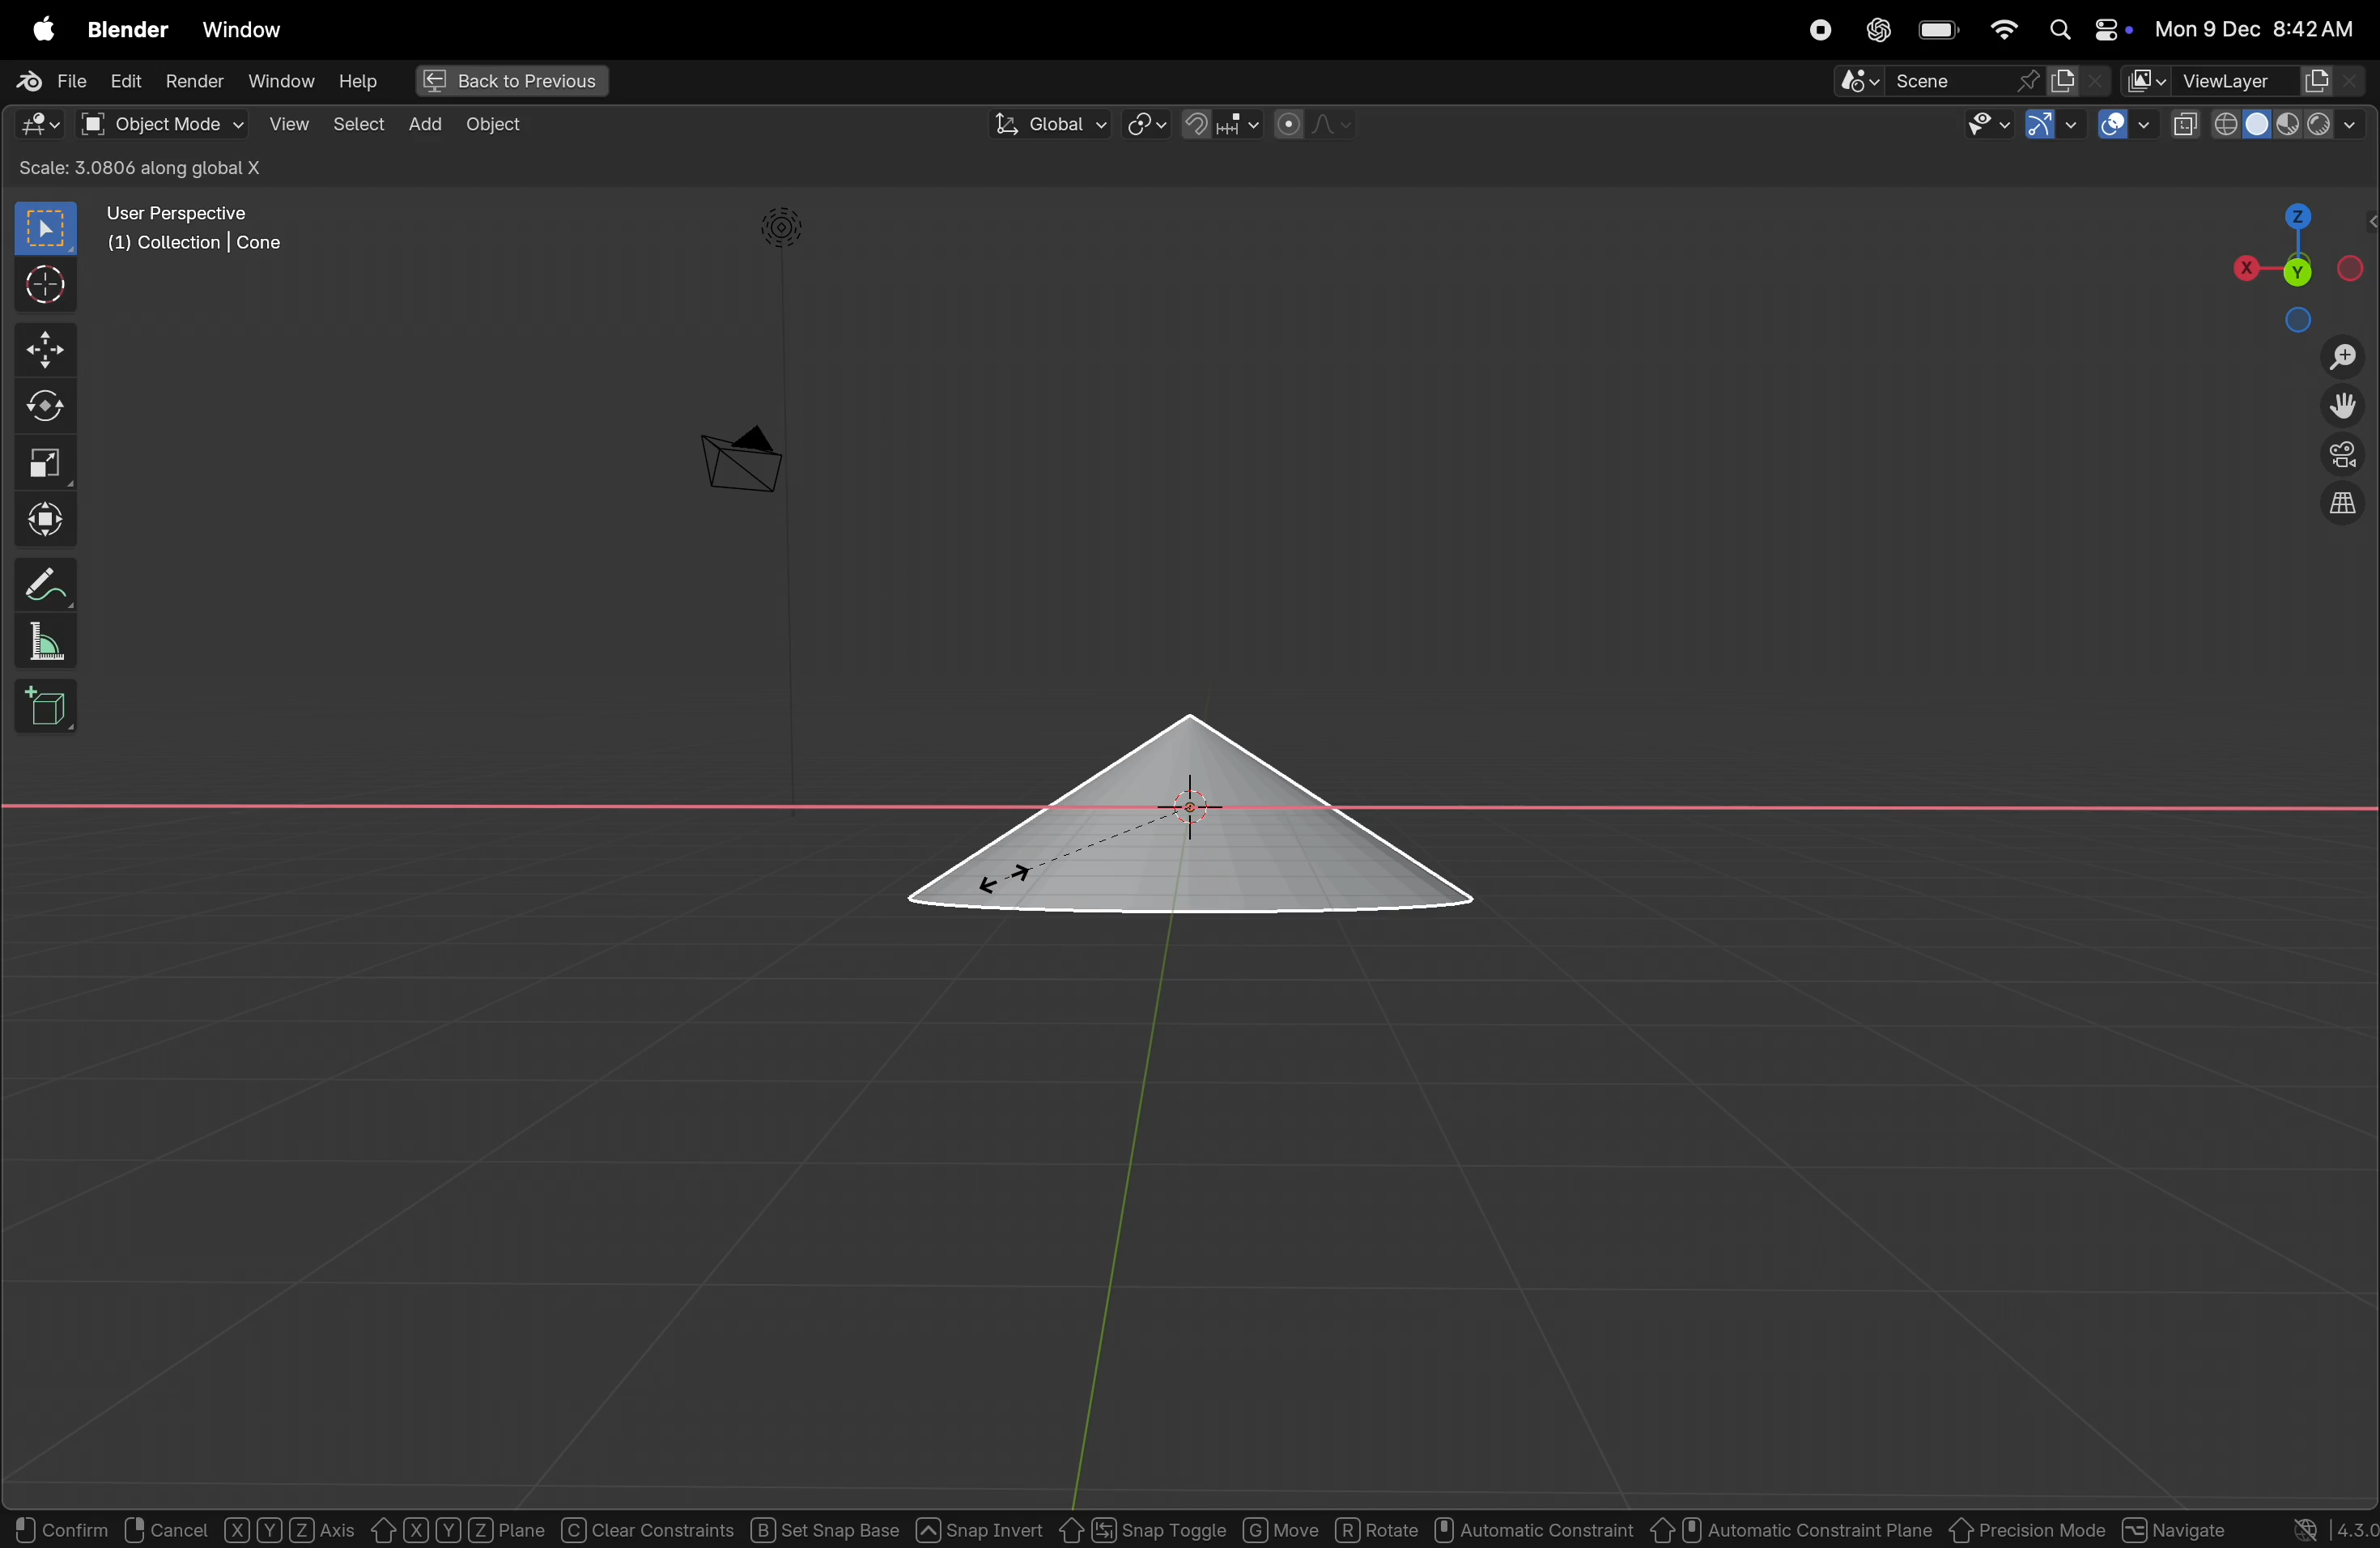  Describe the element at coordinates (57, 1530) in the screenshot. I see `confirm` at that location.